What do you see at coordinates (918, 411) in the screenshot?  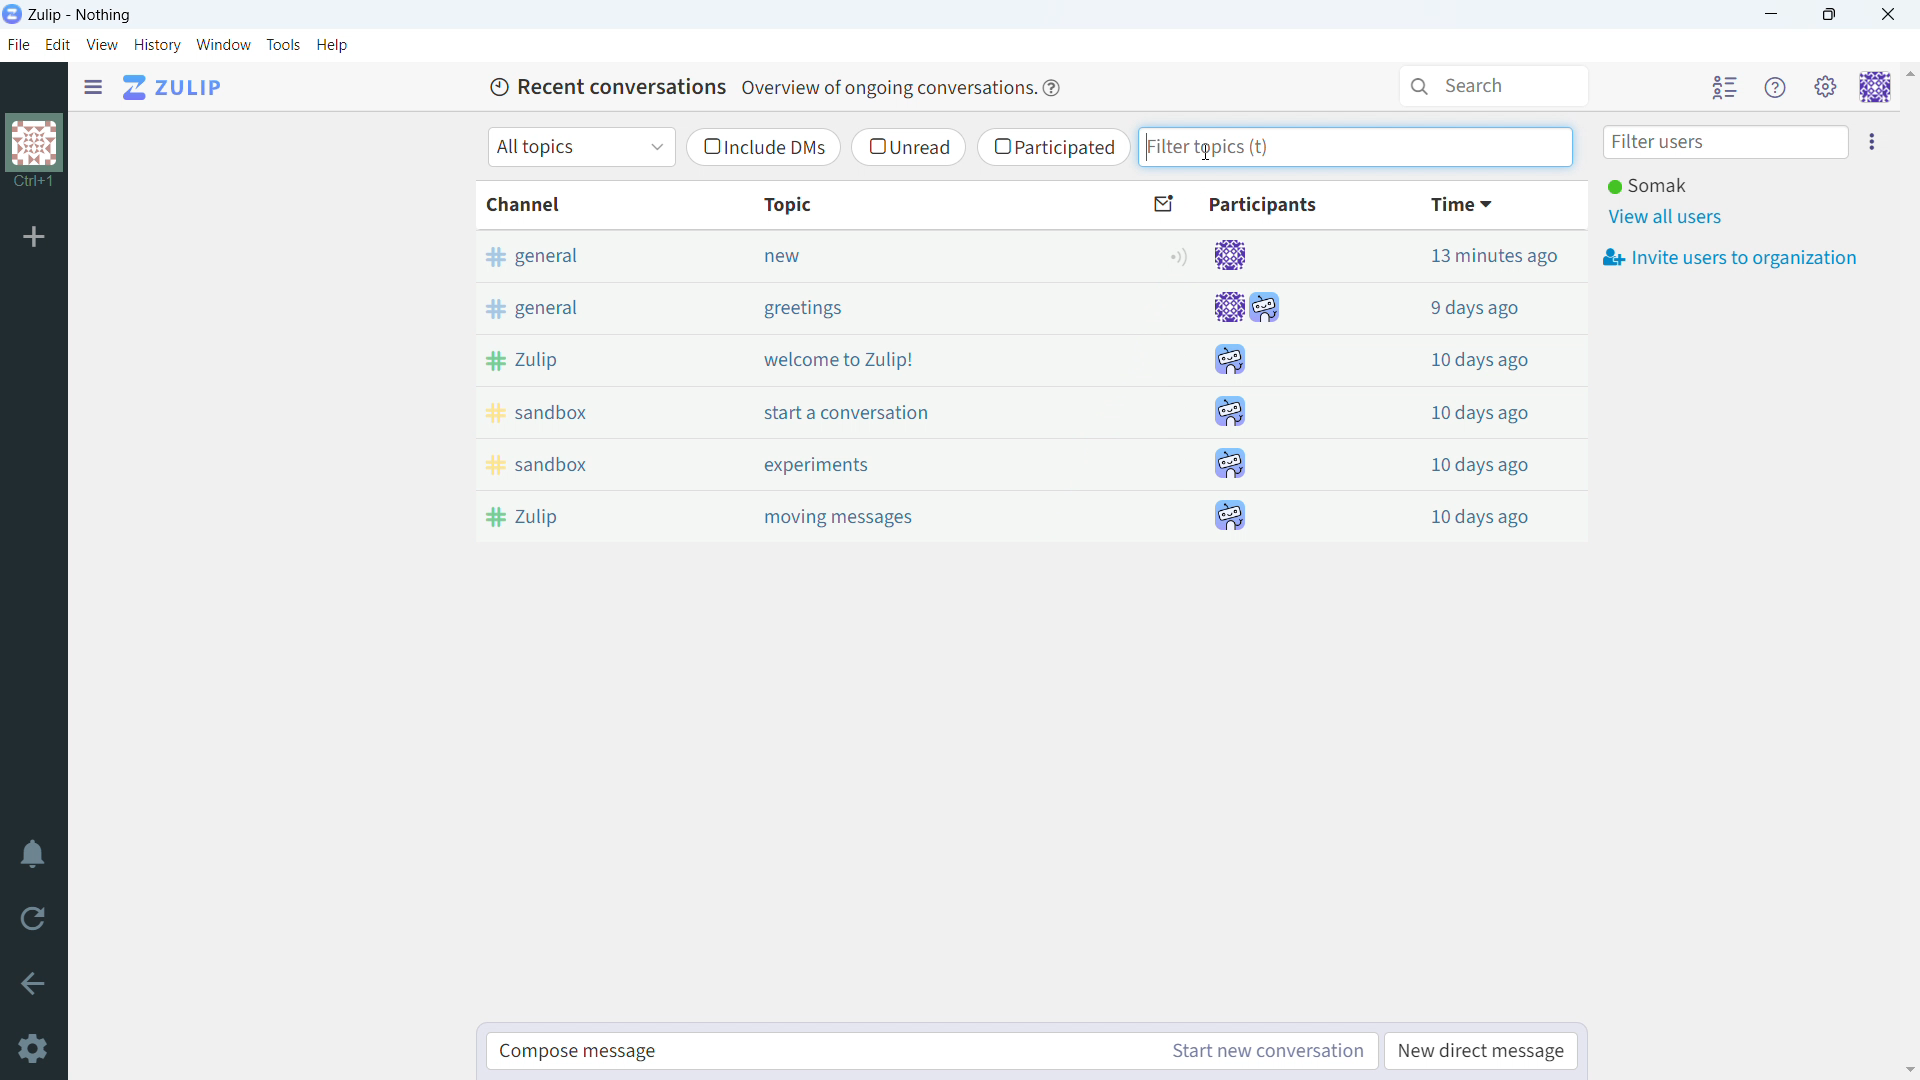 I see `start a conversation` at bounding box center [918, 411].